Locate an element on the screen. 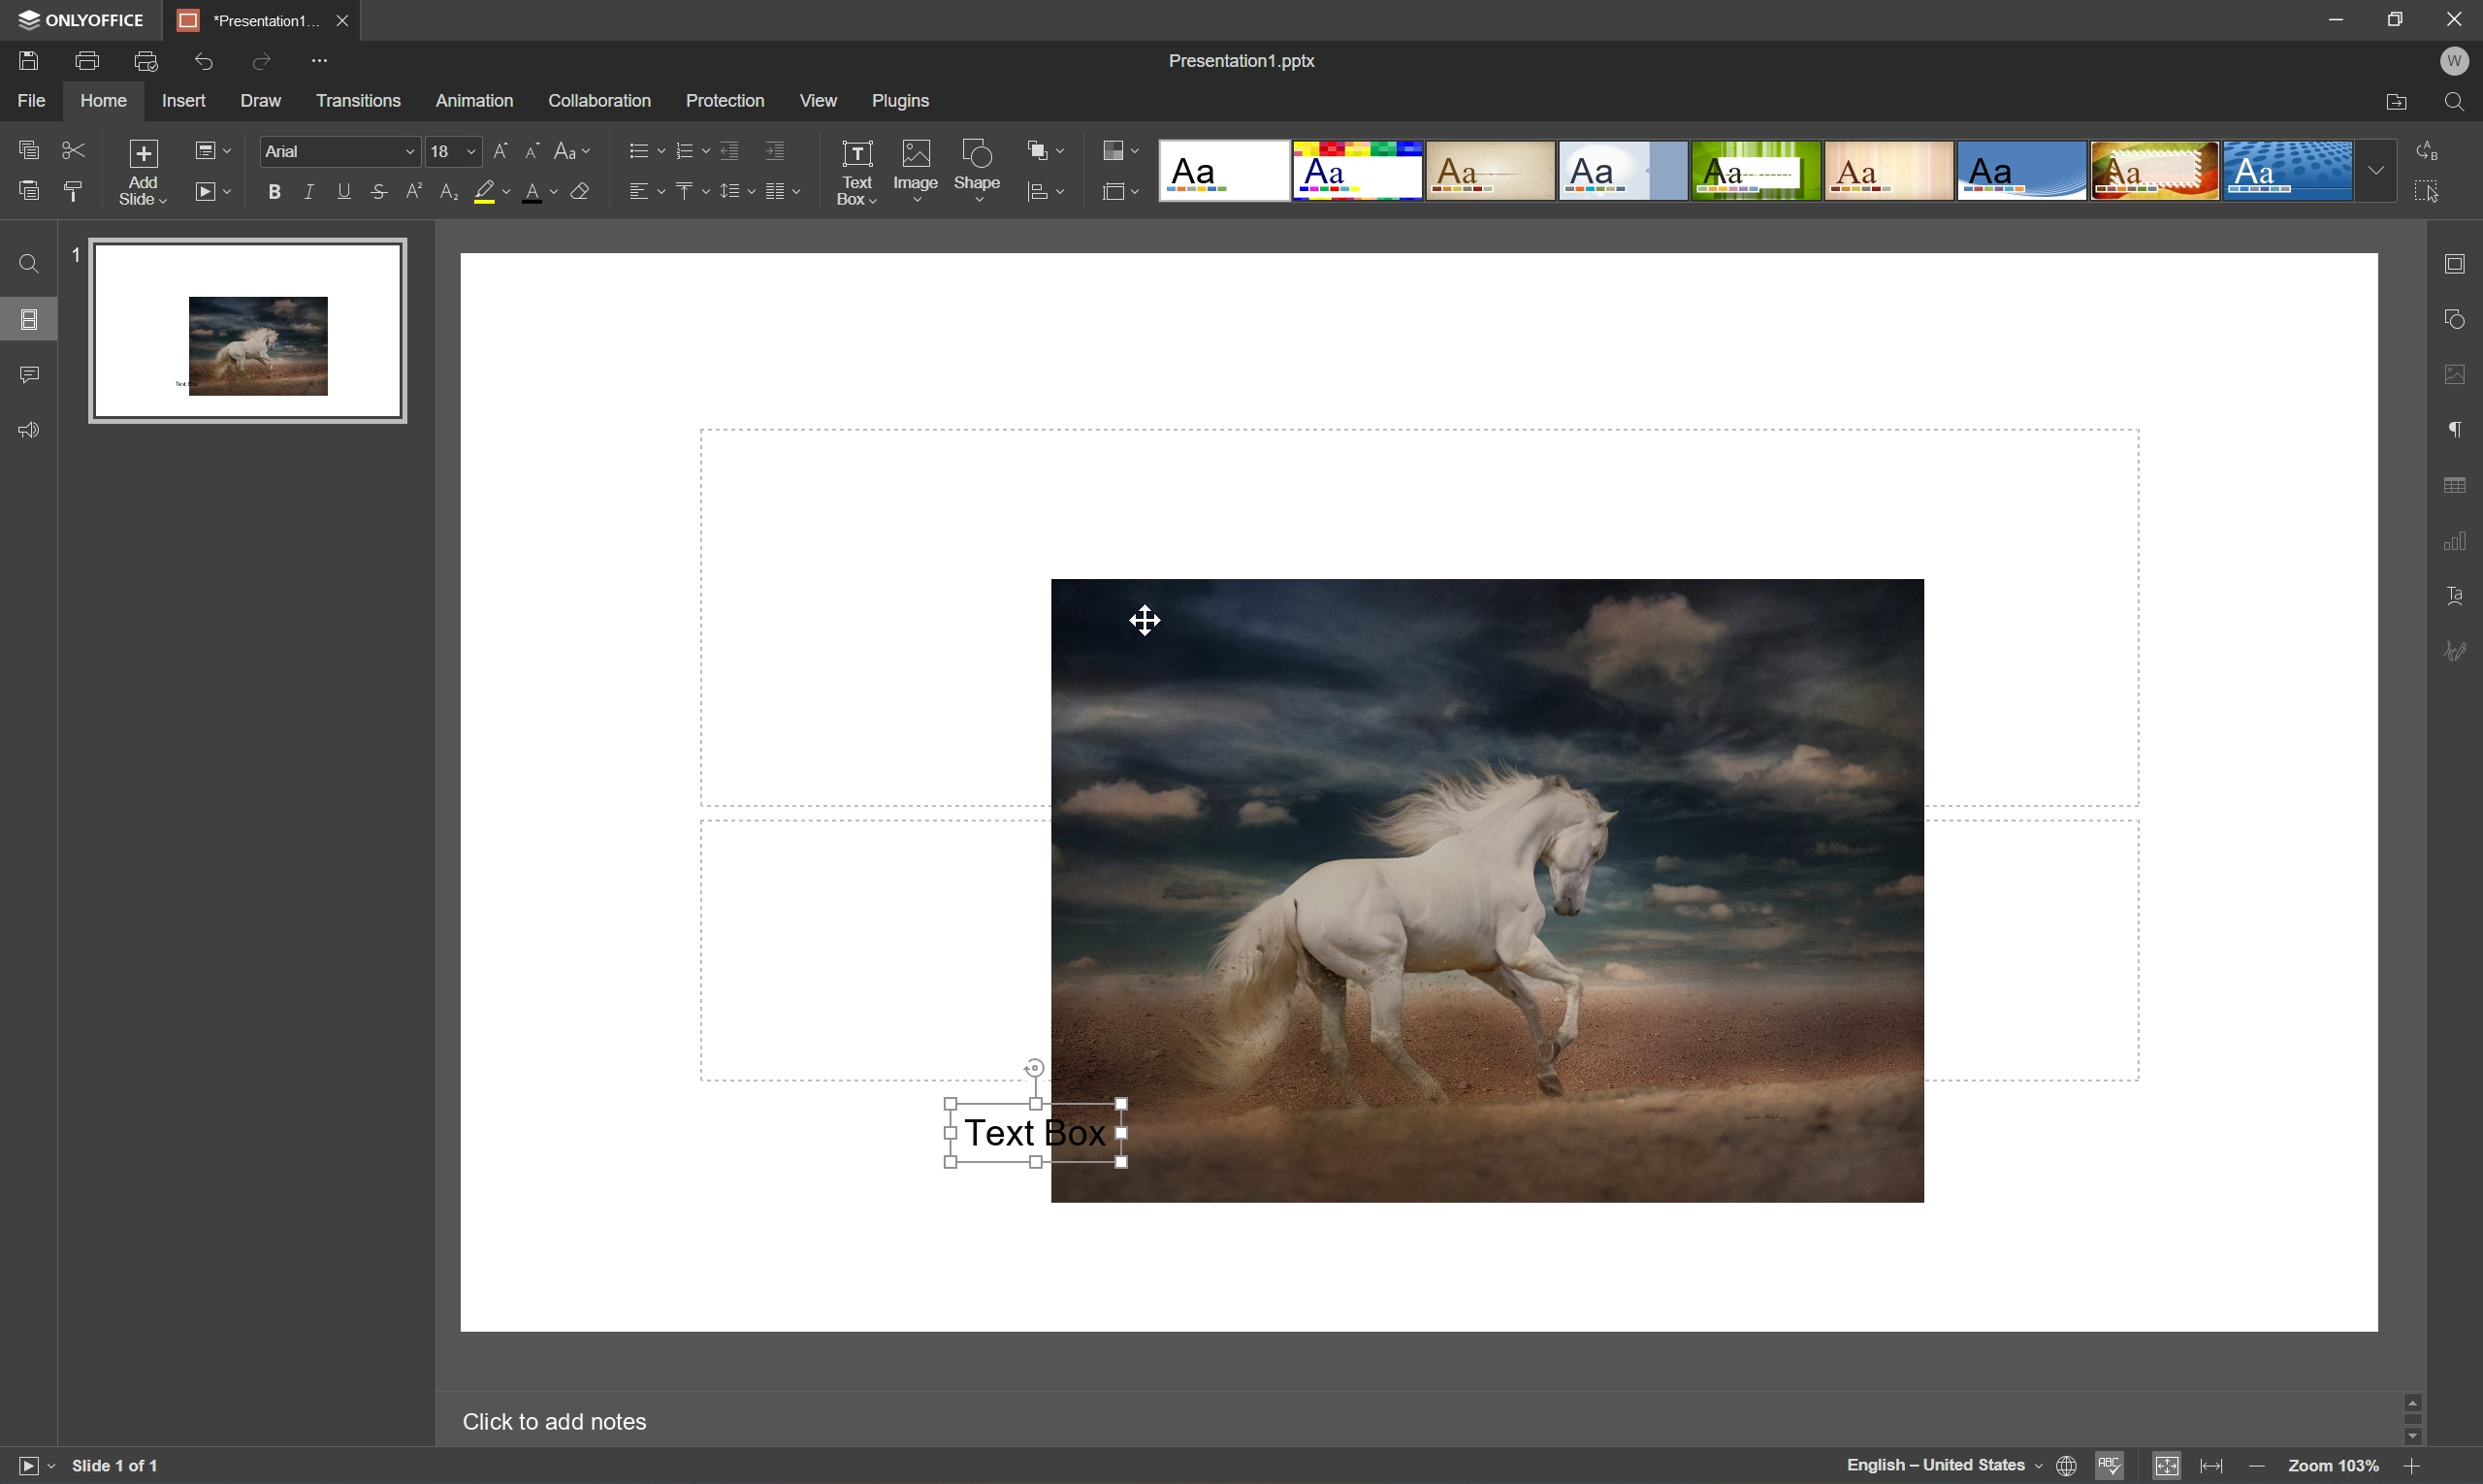 This screenshot has width=2483, height=1484. Slide 1 of 1 is located at coordinates (117, 1469).